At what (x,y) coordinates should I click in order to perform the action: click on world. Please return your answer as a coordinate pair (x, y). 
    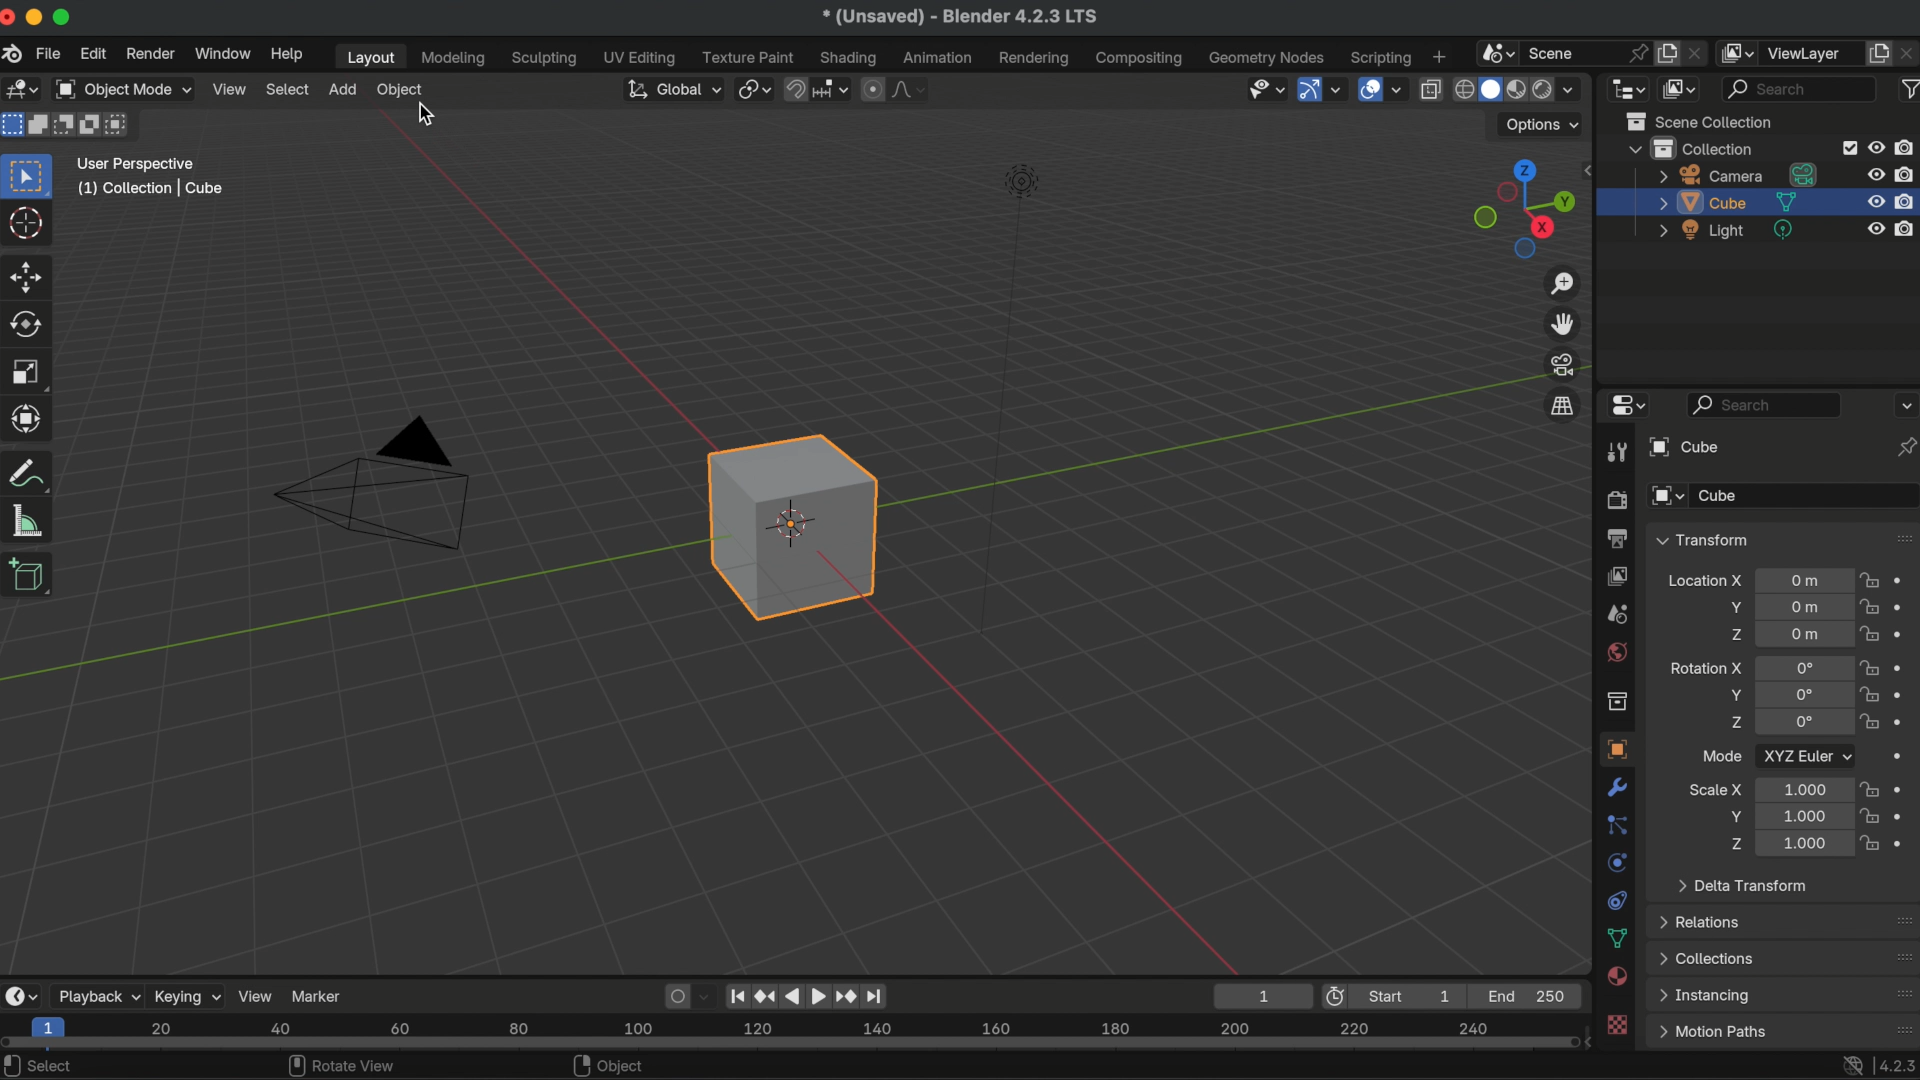
    Looking at the image, I should click on (1616, 651).